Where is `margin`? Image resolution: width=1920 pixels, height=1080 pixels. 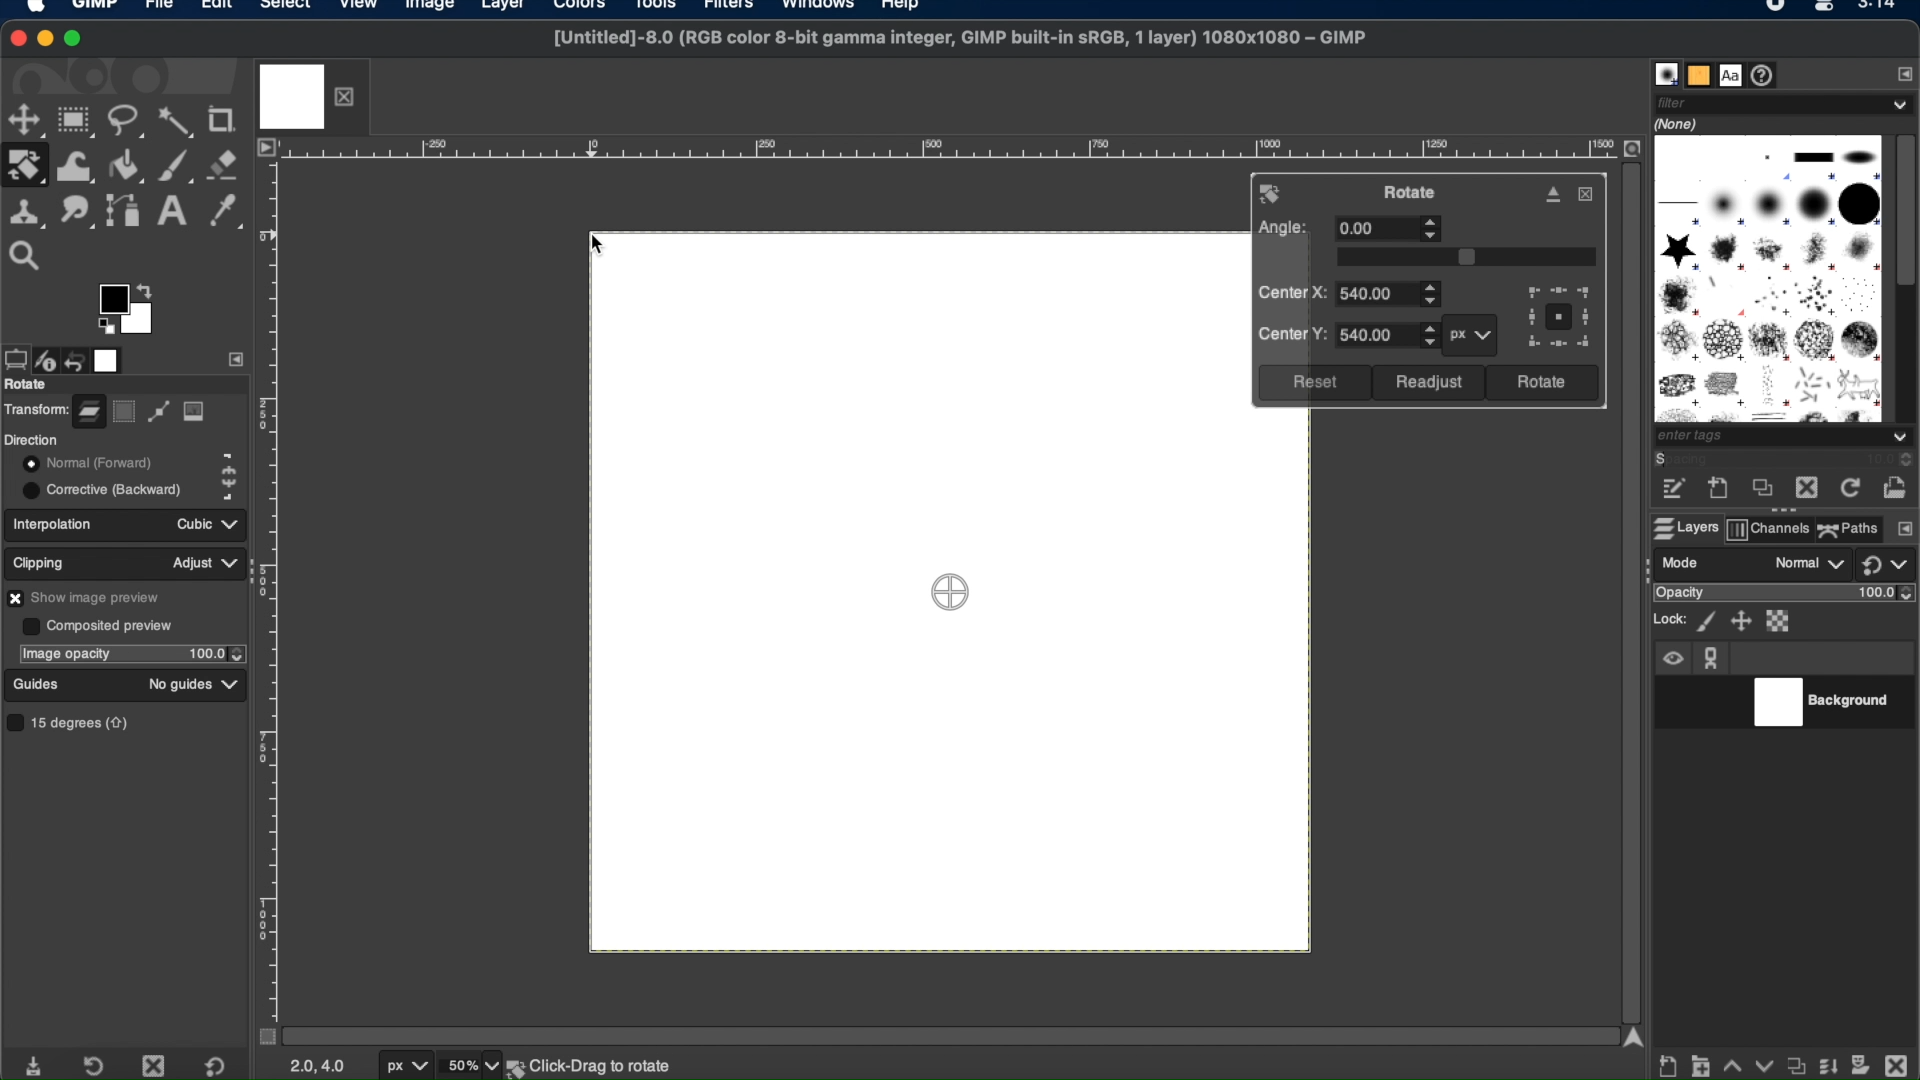 margin is located at coordinates (949, 150).